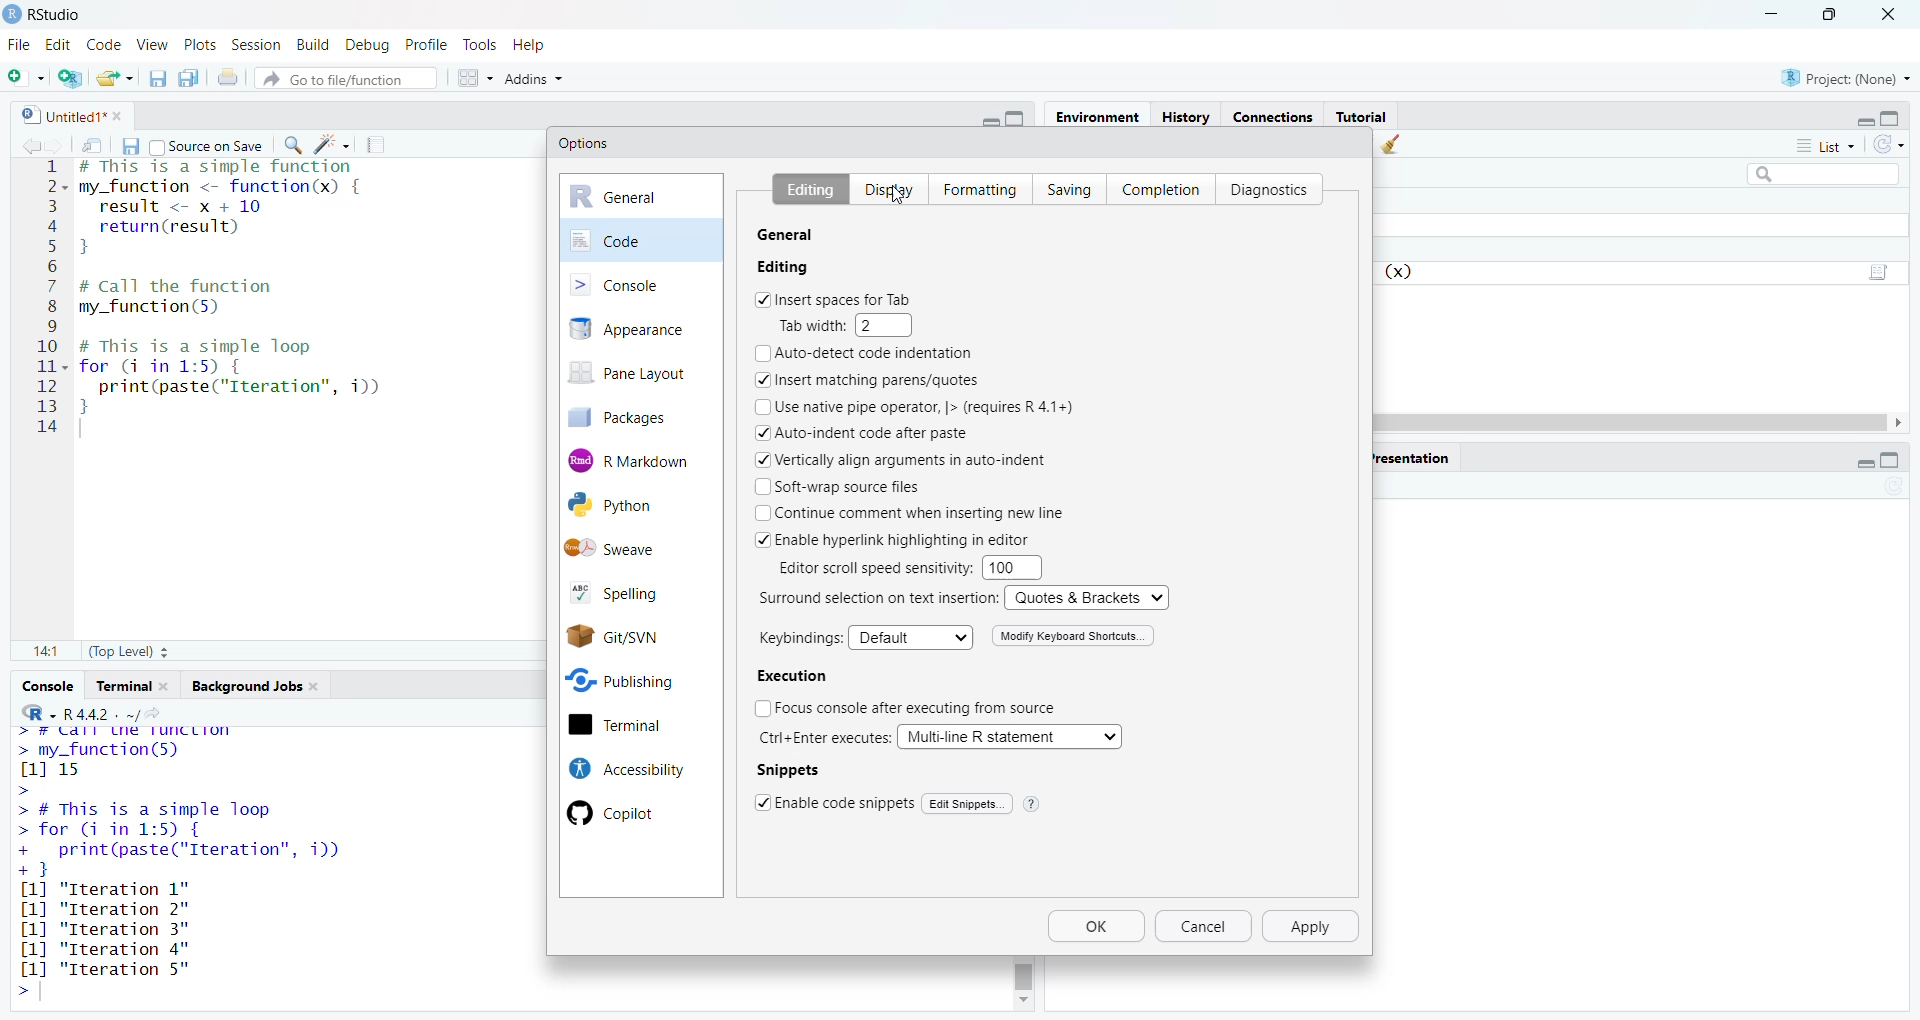 The height and width of the screenshot is (1020, 1920). What do you see at coordinates (122, 686) in the screenshot?
I see `terminal` at bounding box center [122, 686].